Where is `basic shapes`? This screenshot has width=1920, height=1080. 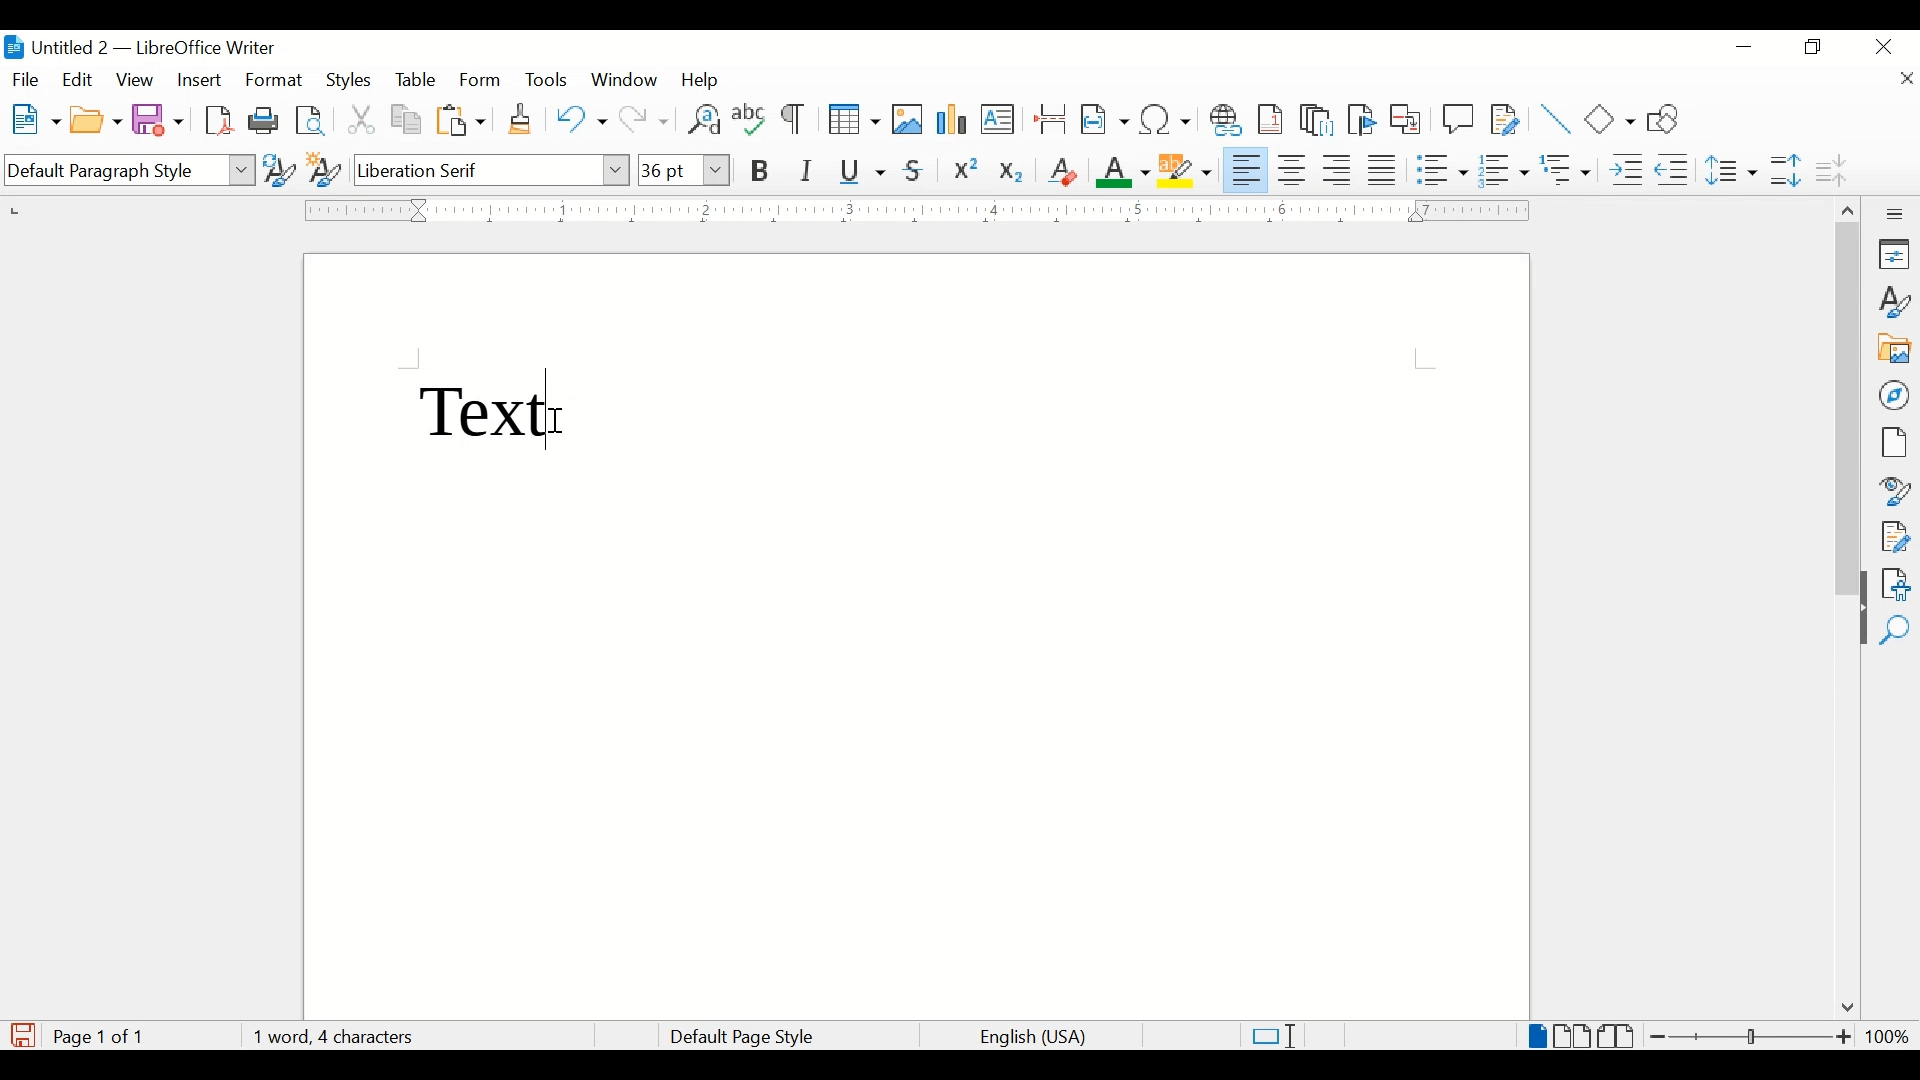
basic shapes is located at coordinates (1611, 119).